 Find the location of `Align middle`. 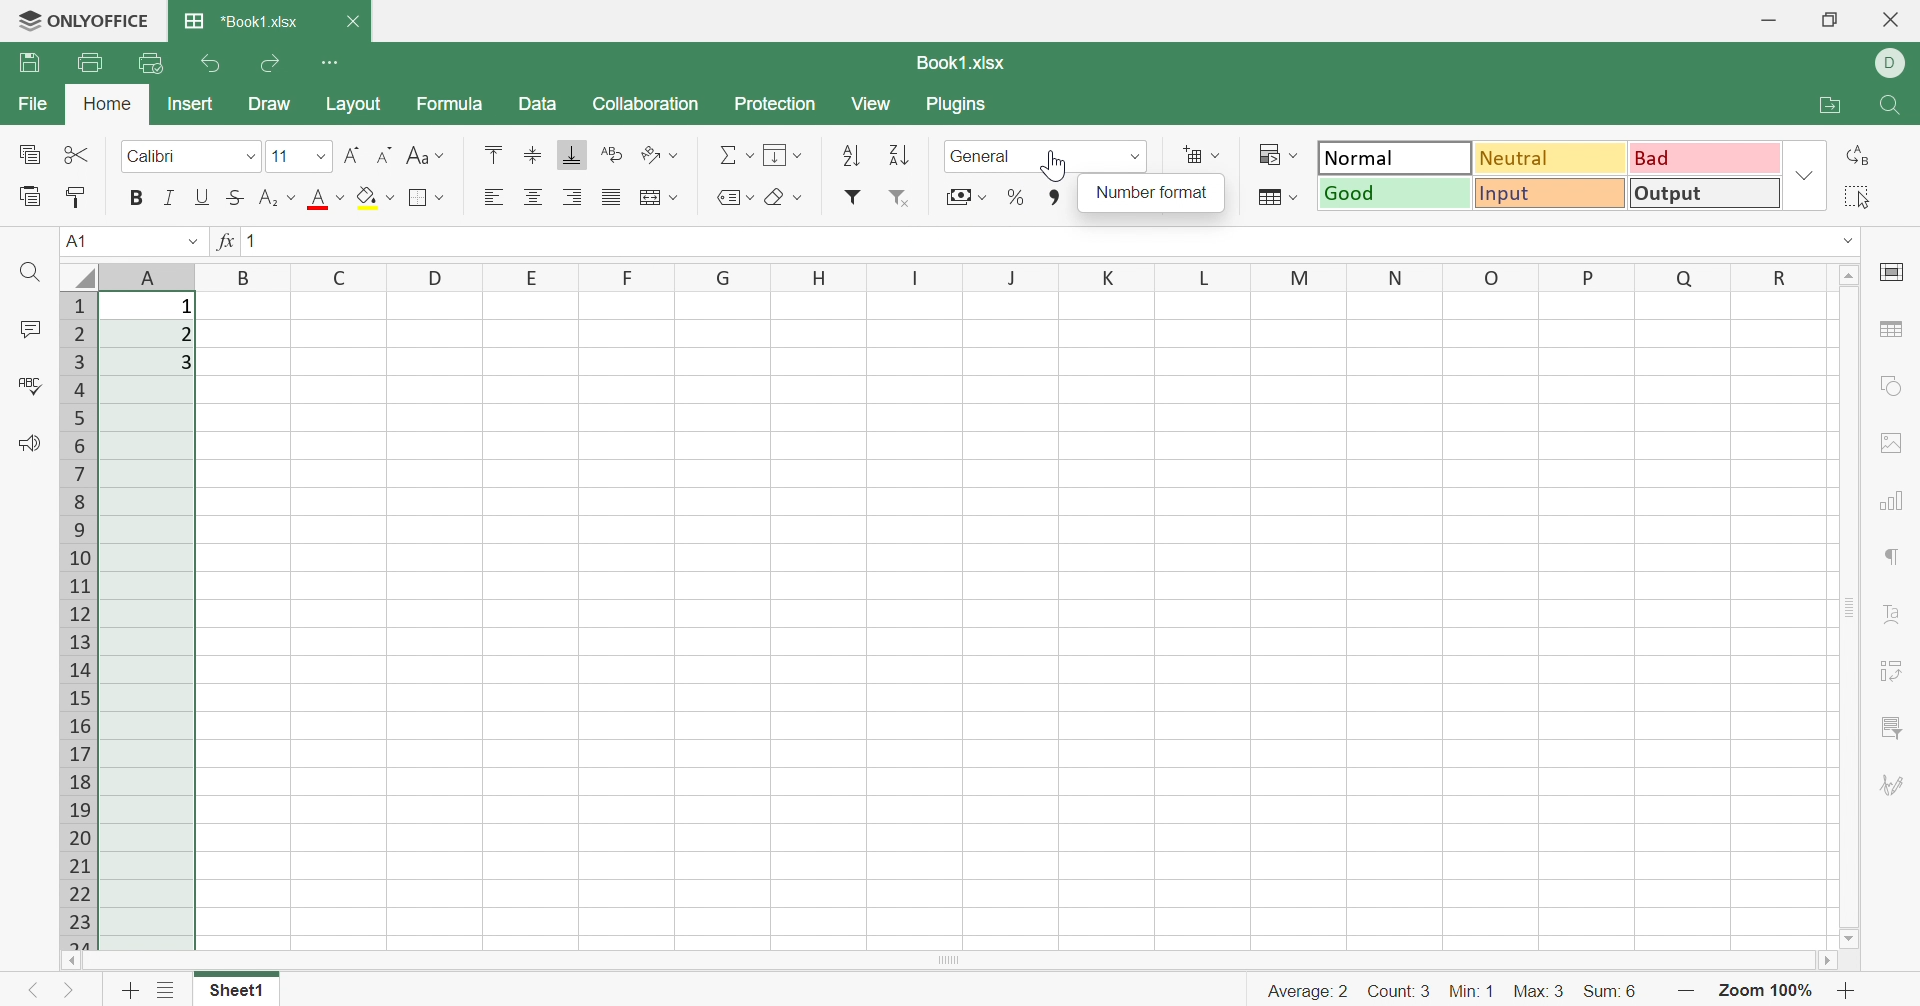

Align middle is located at coordinates (534, 157).